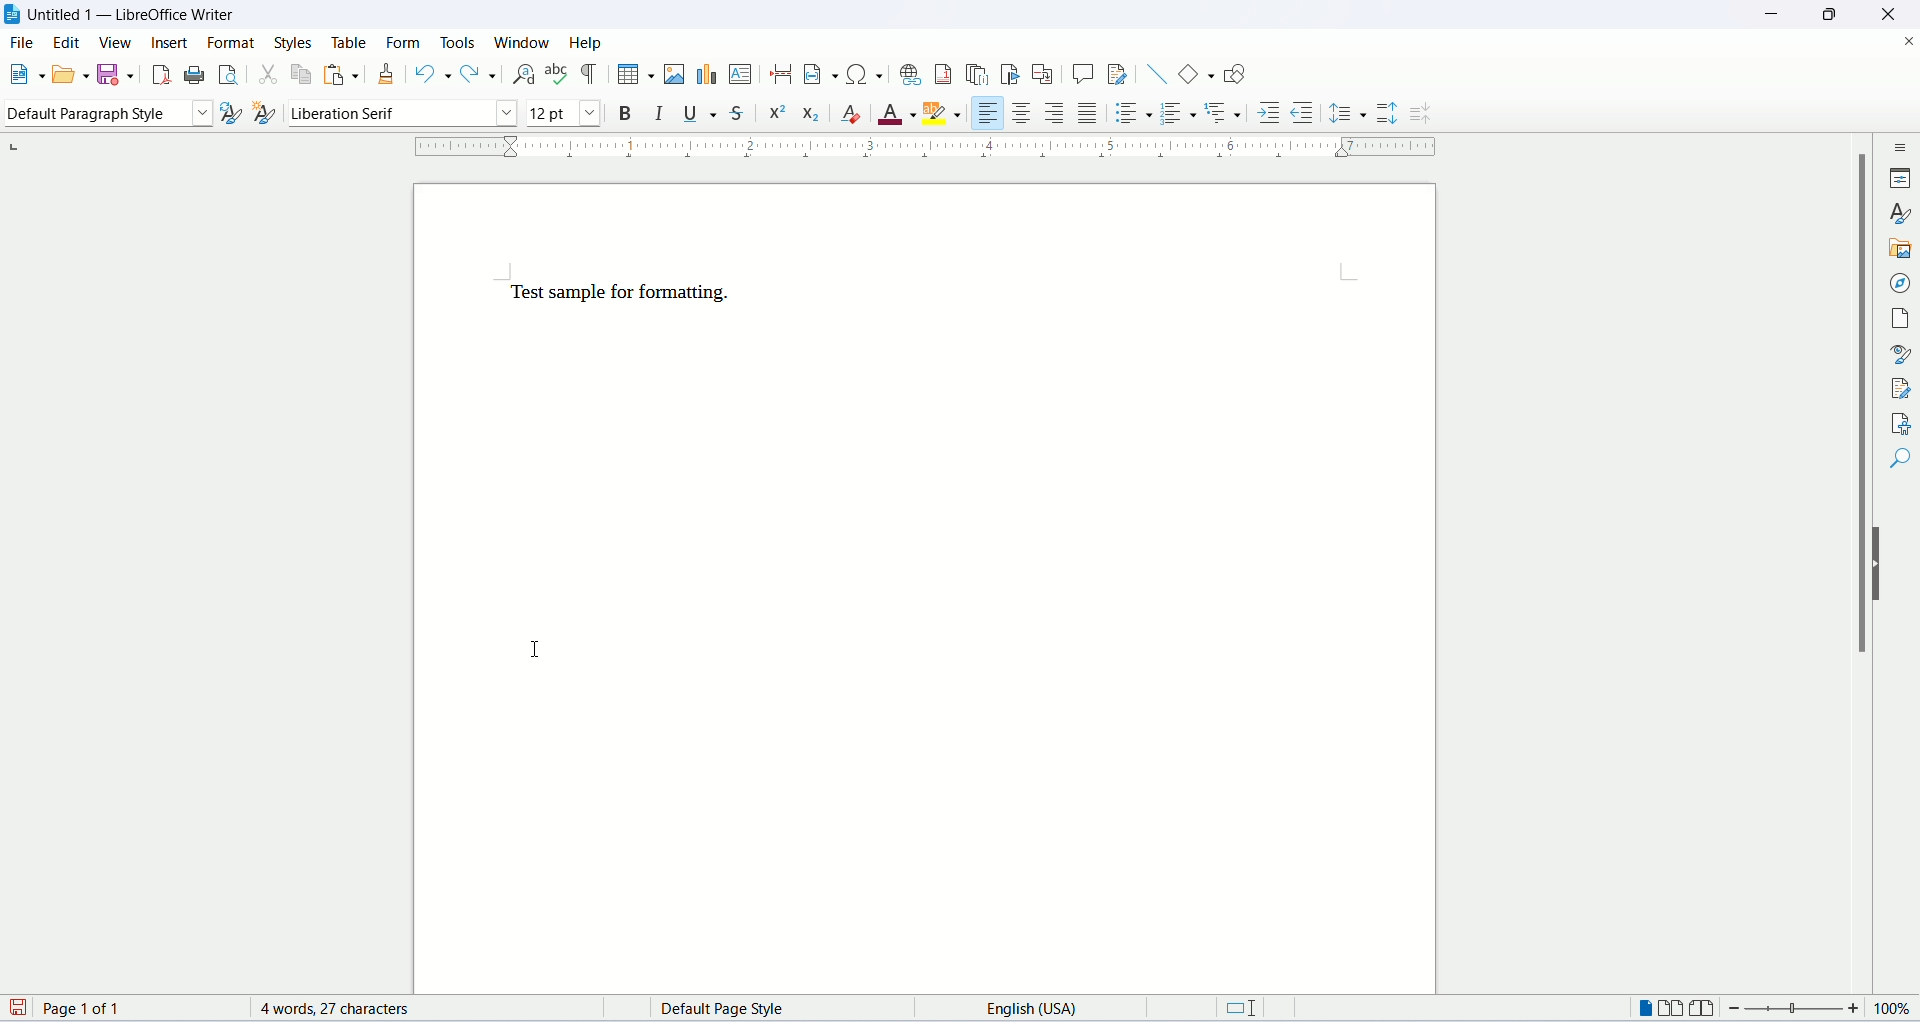 This screenshot has width=1920, height=1022. Describe the element at coordinates (1043, 74) in the screenshot. I see `insert cross reference` at that location.